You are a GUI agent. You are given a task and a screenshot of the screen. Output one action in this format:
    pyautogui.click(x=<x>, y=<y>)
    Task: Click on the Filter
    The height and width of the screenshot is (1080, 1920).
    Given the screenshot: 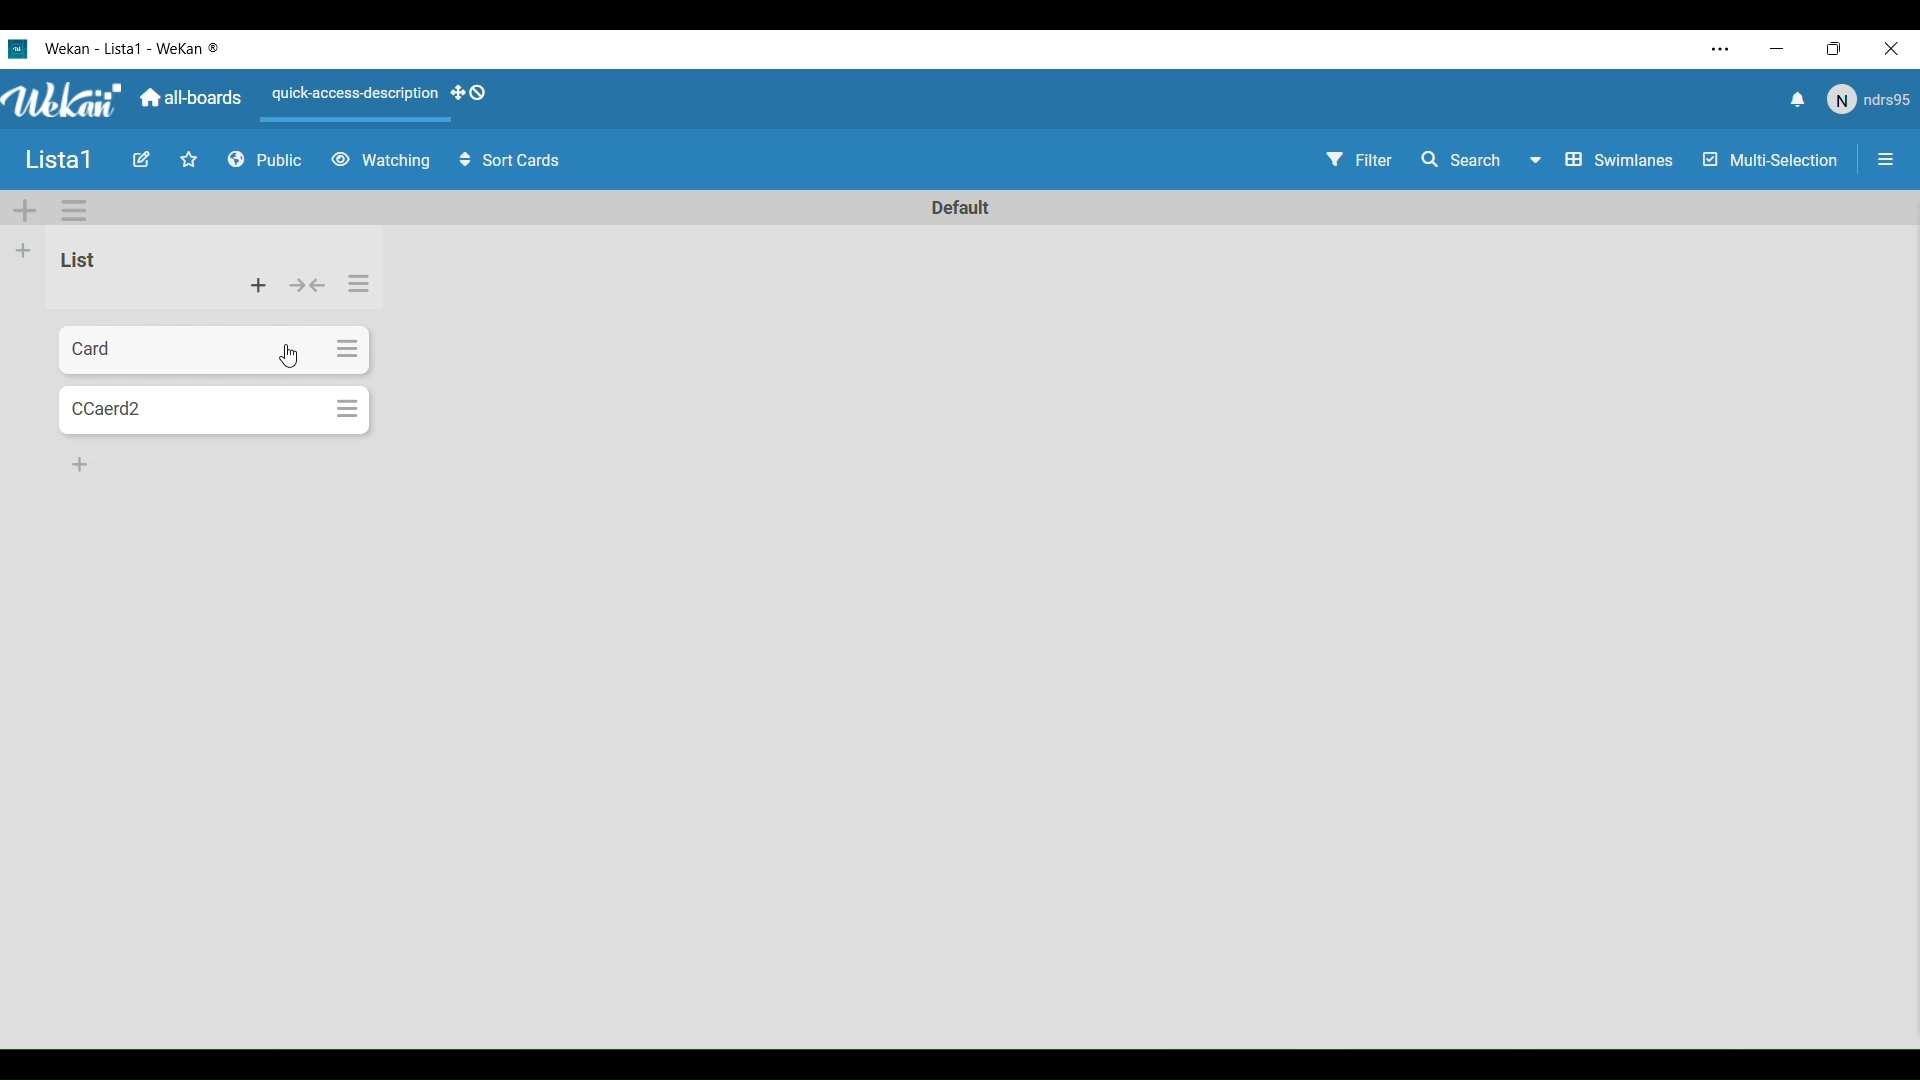 What is the action you would take?
    pyautogui.click(x=1358, y=163)
    